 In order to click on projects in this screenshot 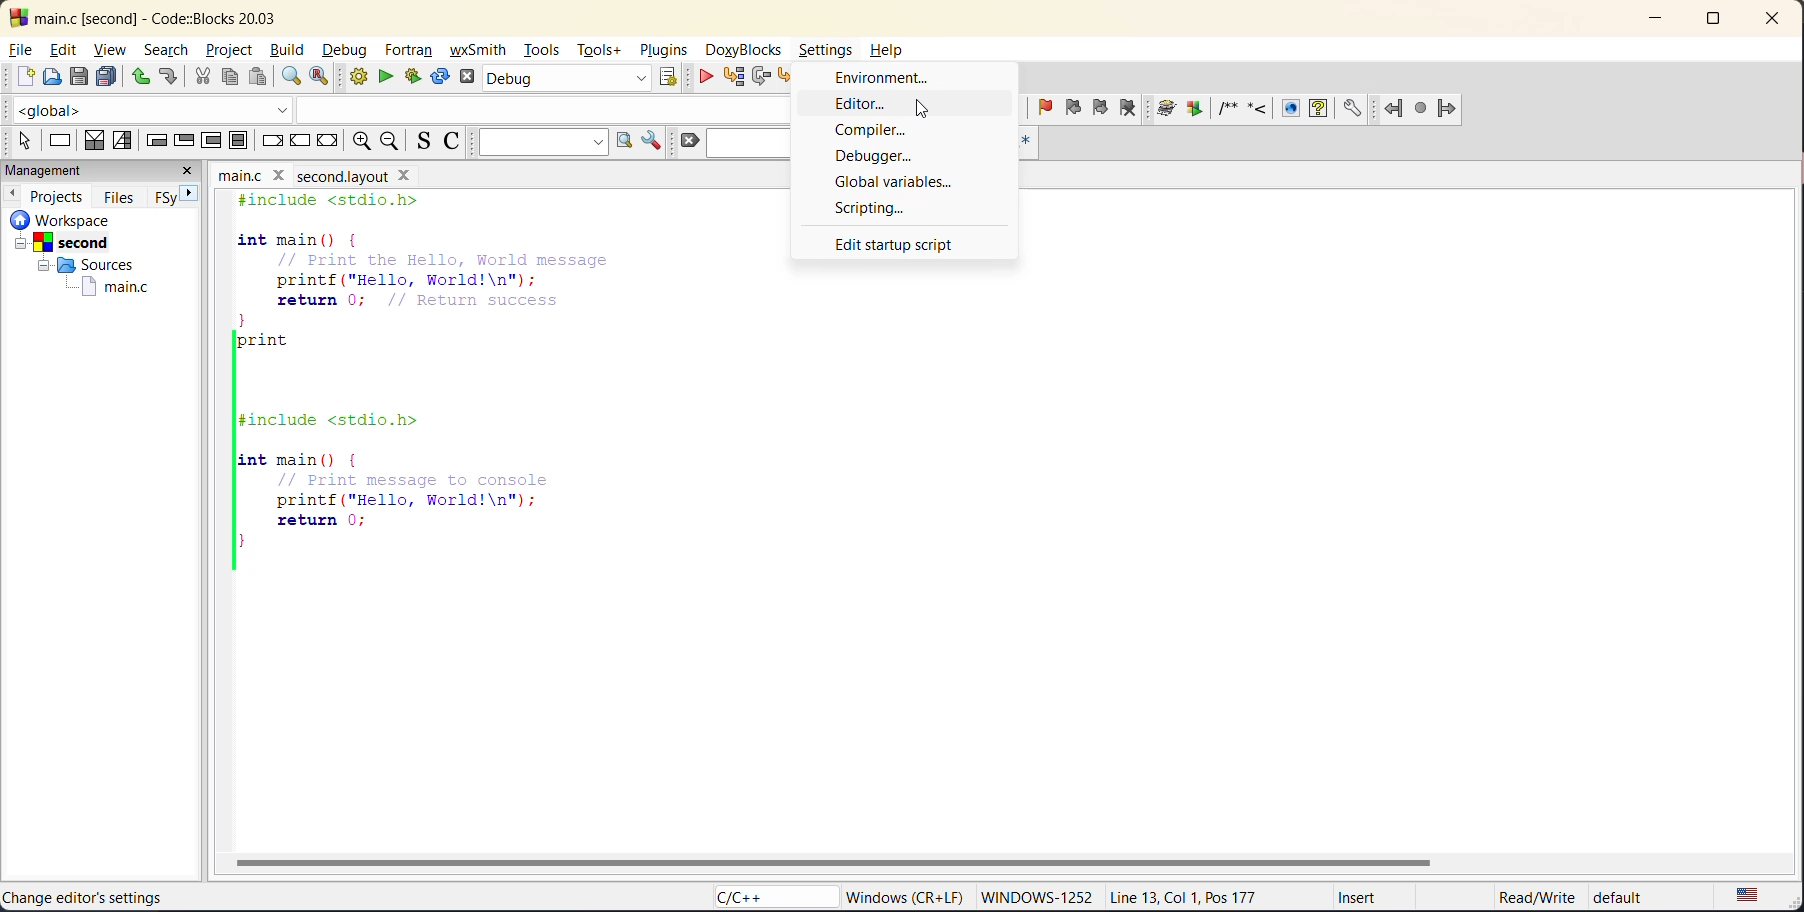, I will do `click(59, 194)`.